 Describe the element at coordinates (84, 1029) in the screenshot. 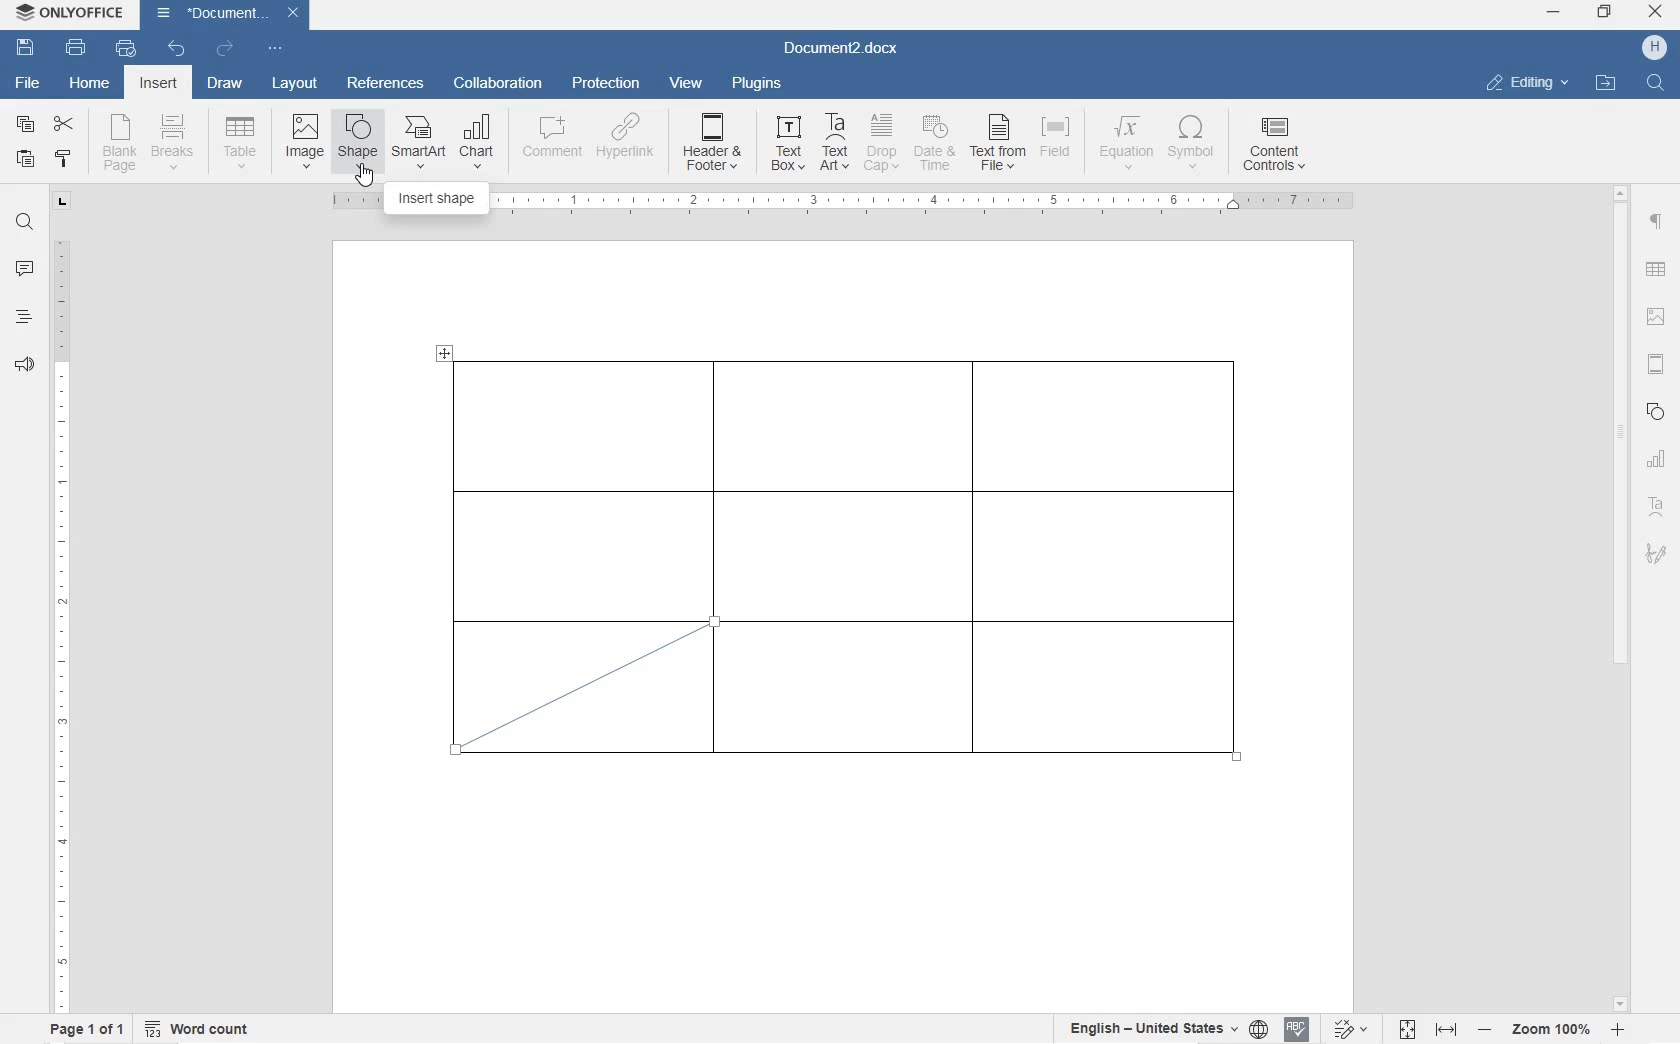

I see `page 1 of 1` at that location.